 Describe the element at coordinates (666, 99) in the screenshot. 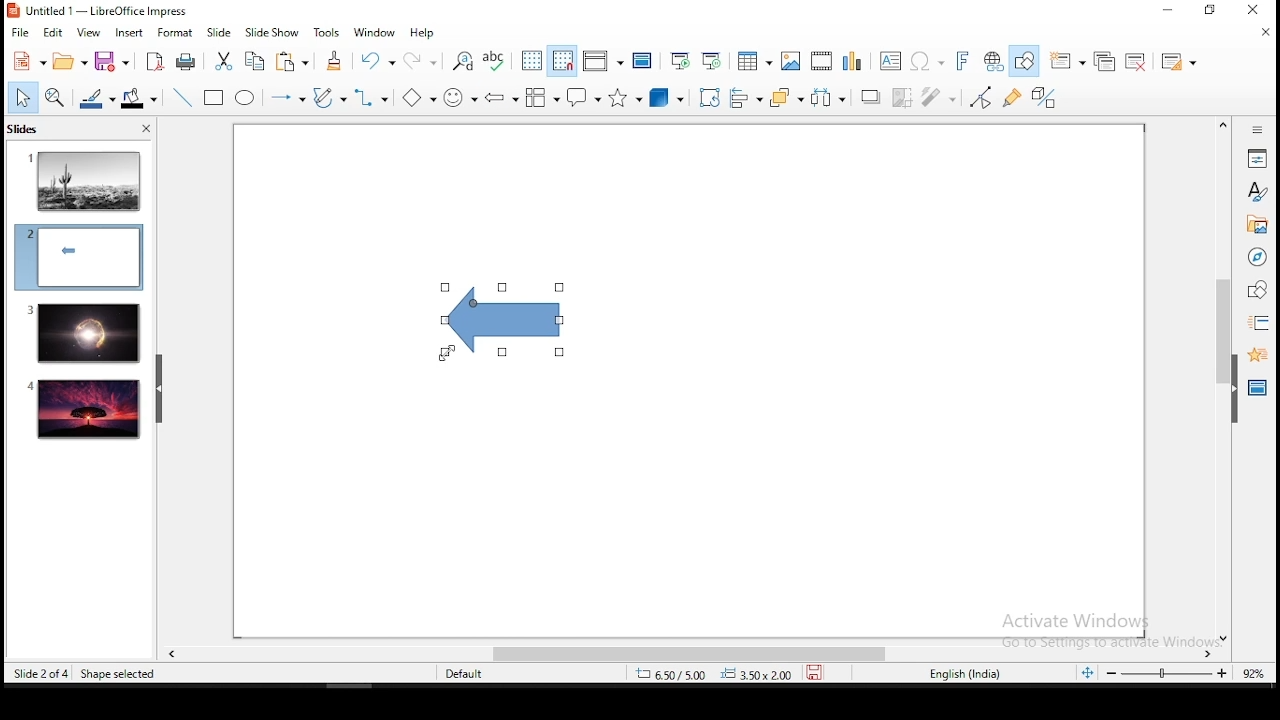

I see `3D objects` at that location.